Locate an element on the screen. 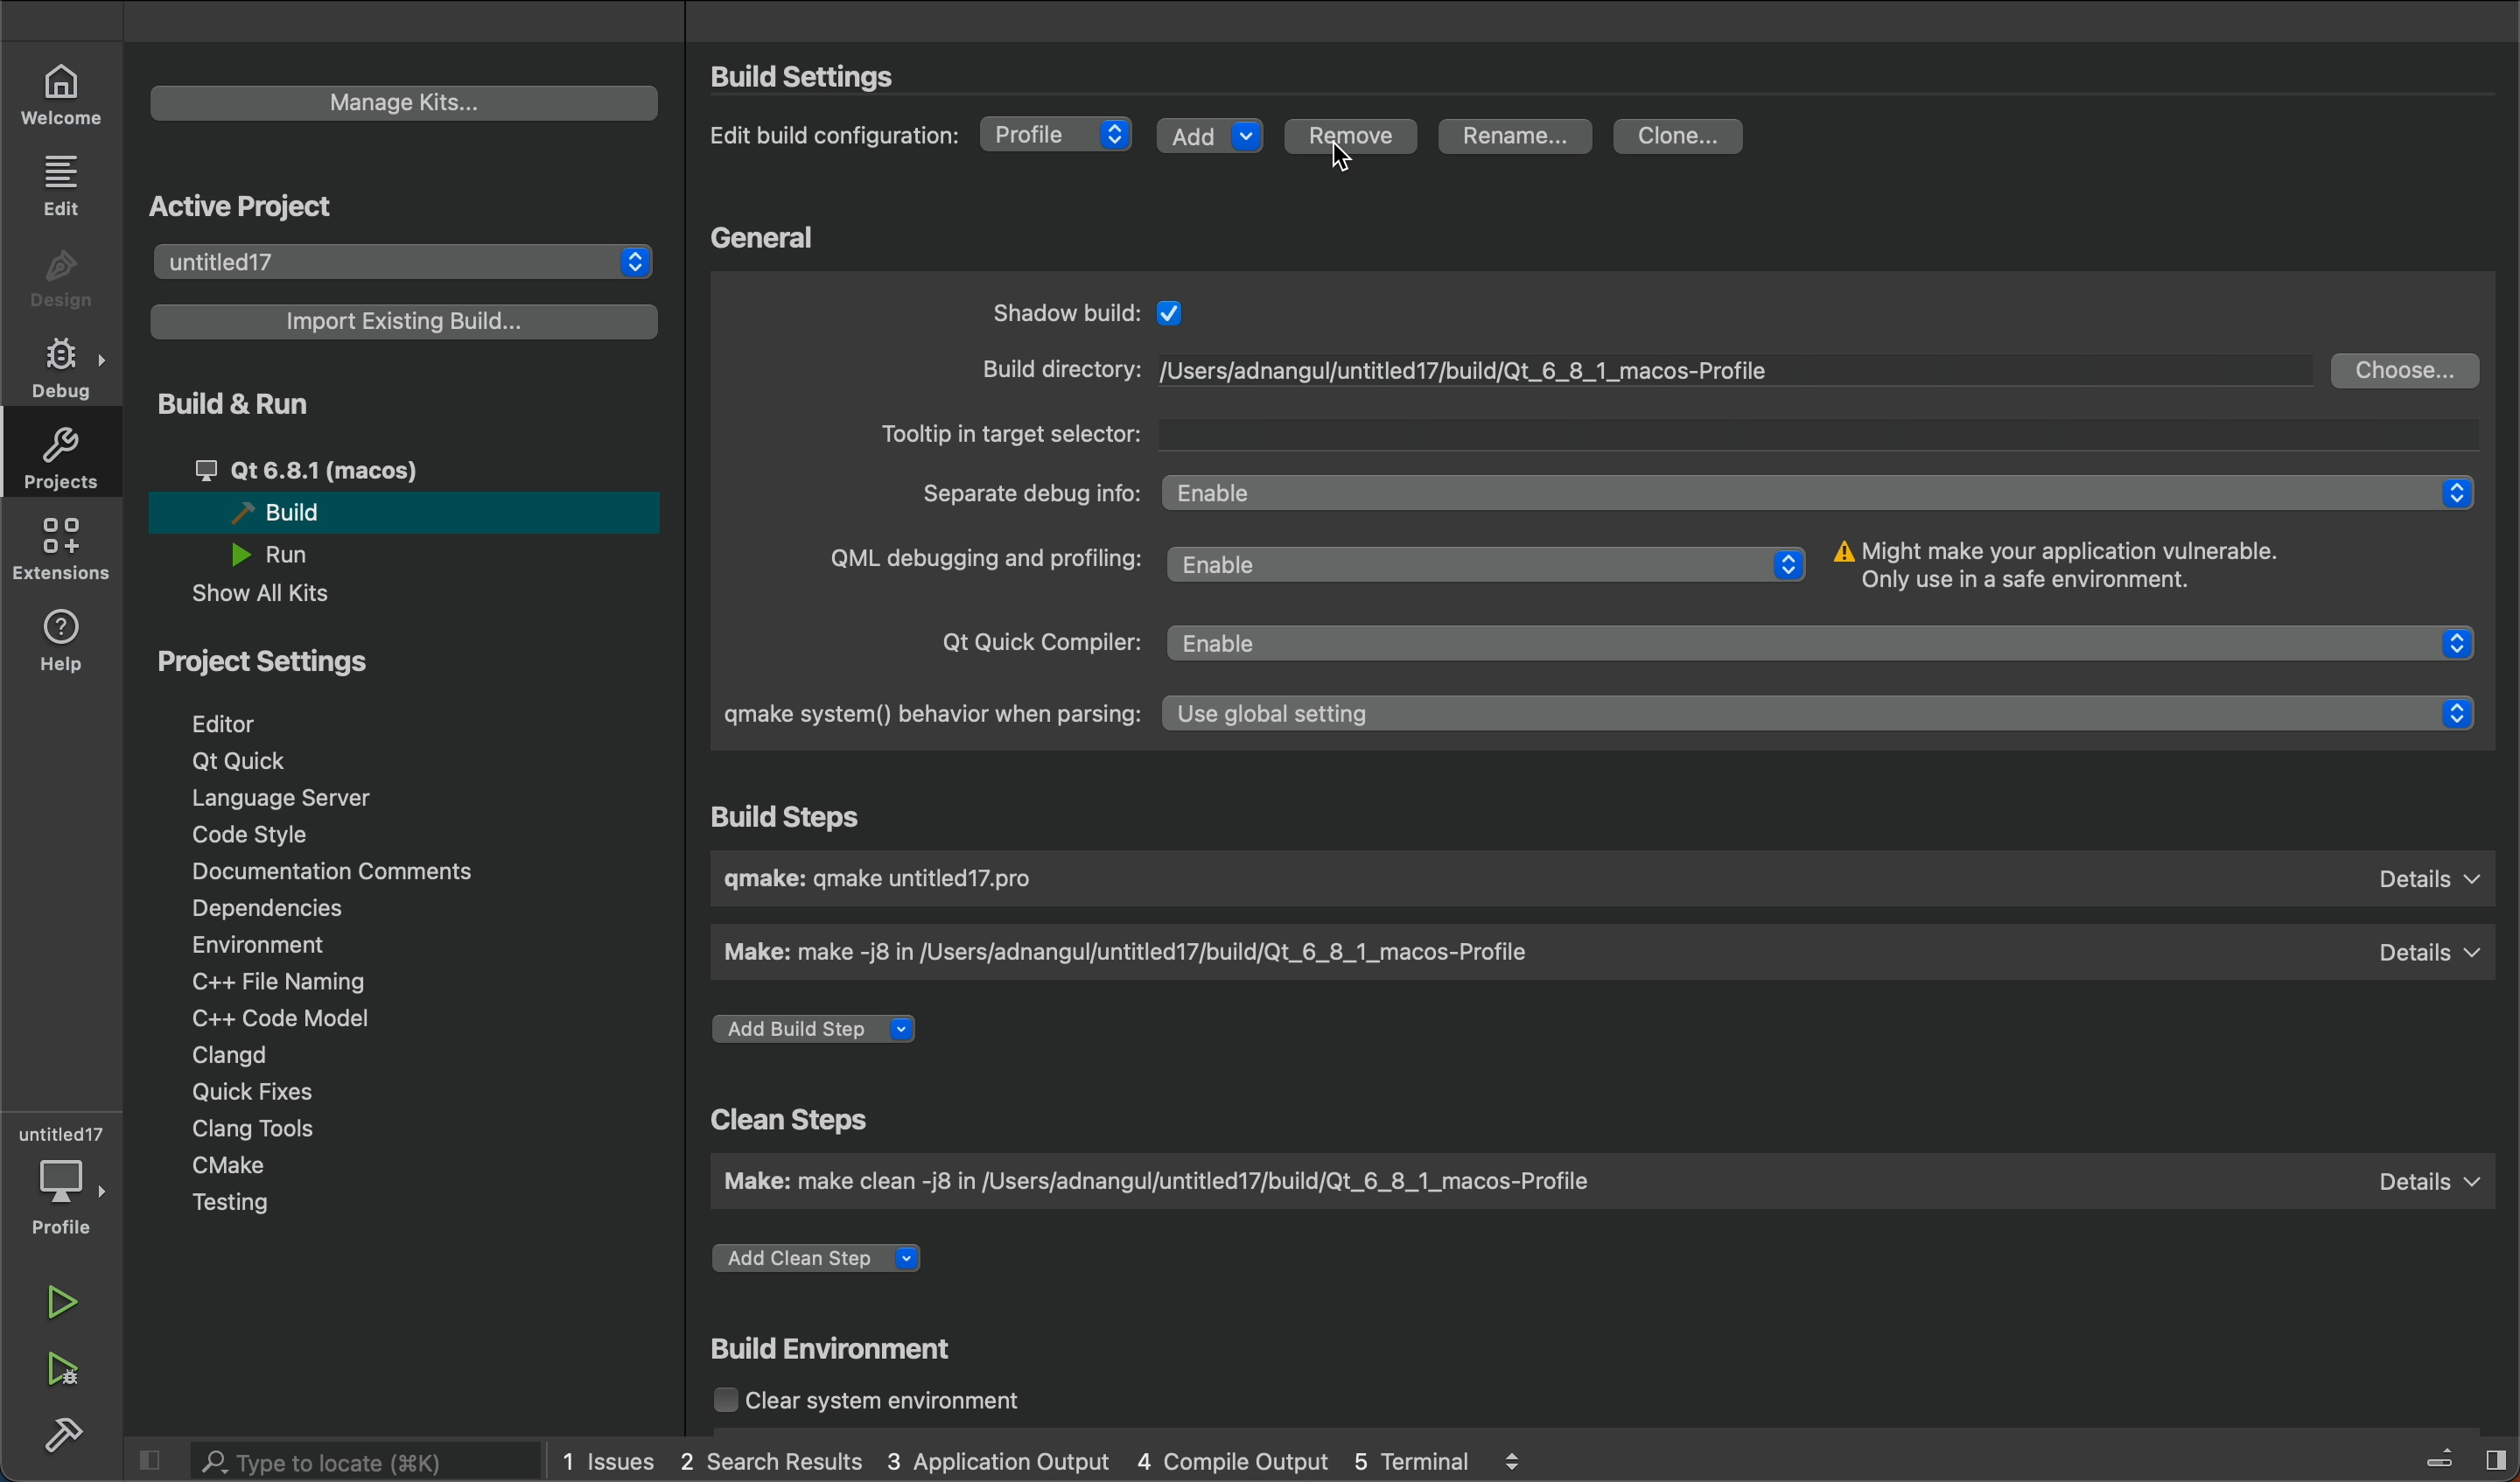 Image resolution: width=2520 pixels, height=1482 pixels. settings is located at coordinates (813, 80).